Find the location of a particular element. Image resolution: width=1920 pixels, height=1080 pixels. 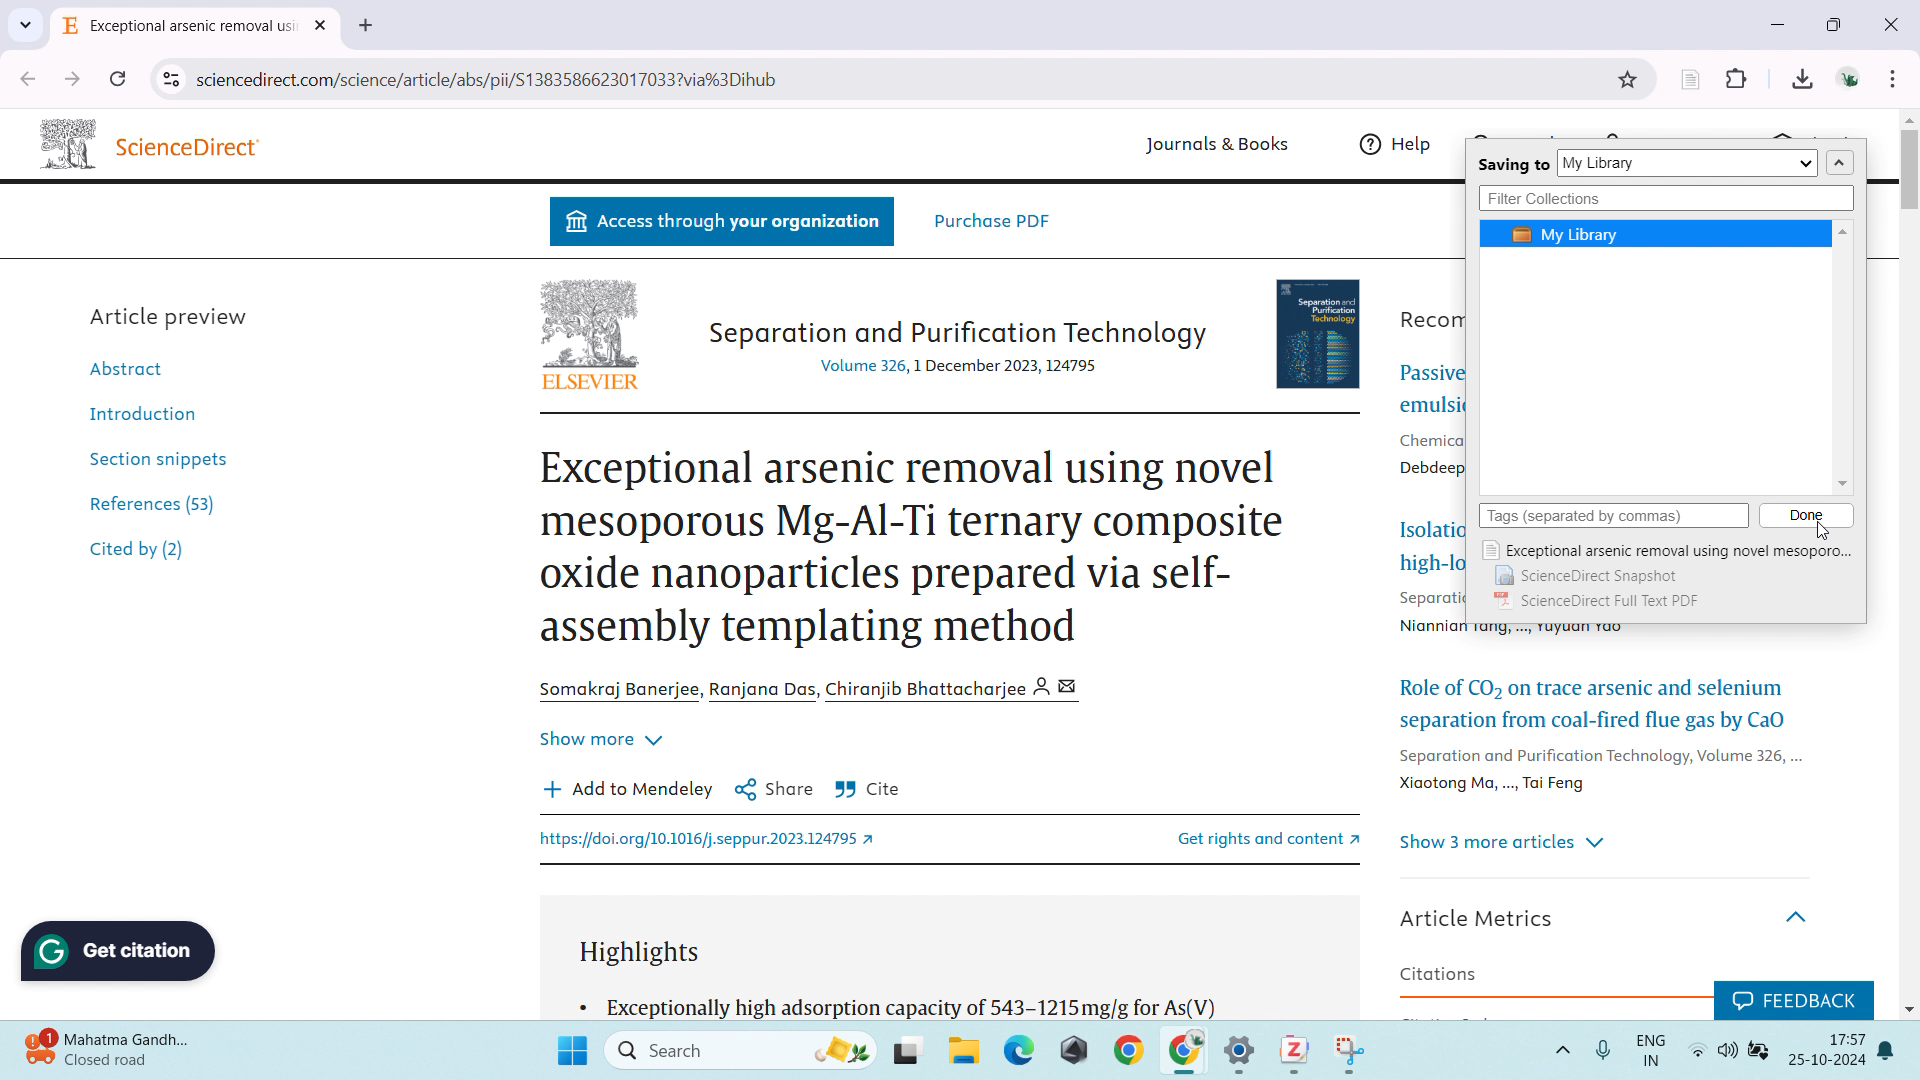

bookmark this tab is located at coordinates (1629, 80).